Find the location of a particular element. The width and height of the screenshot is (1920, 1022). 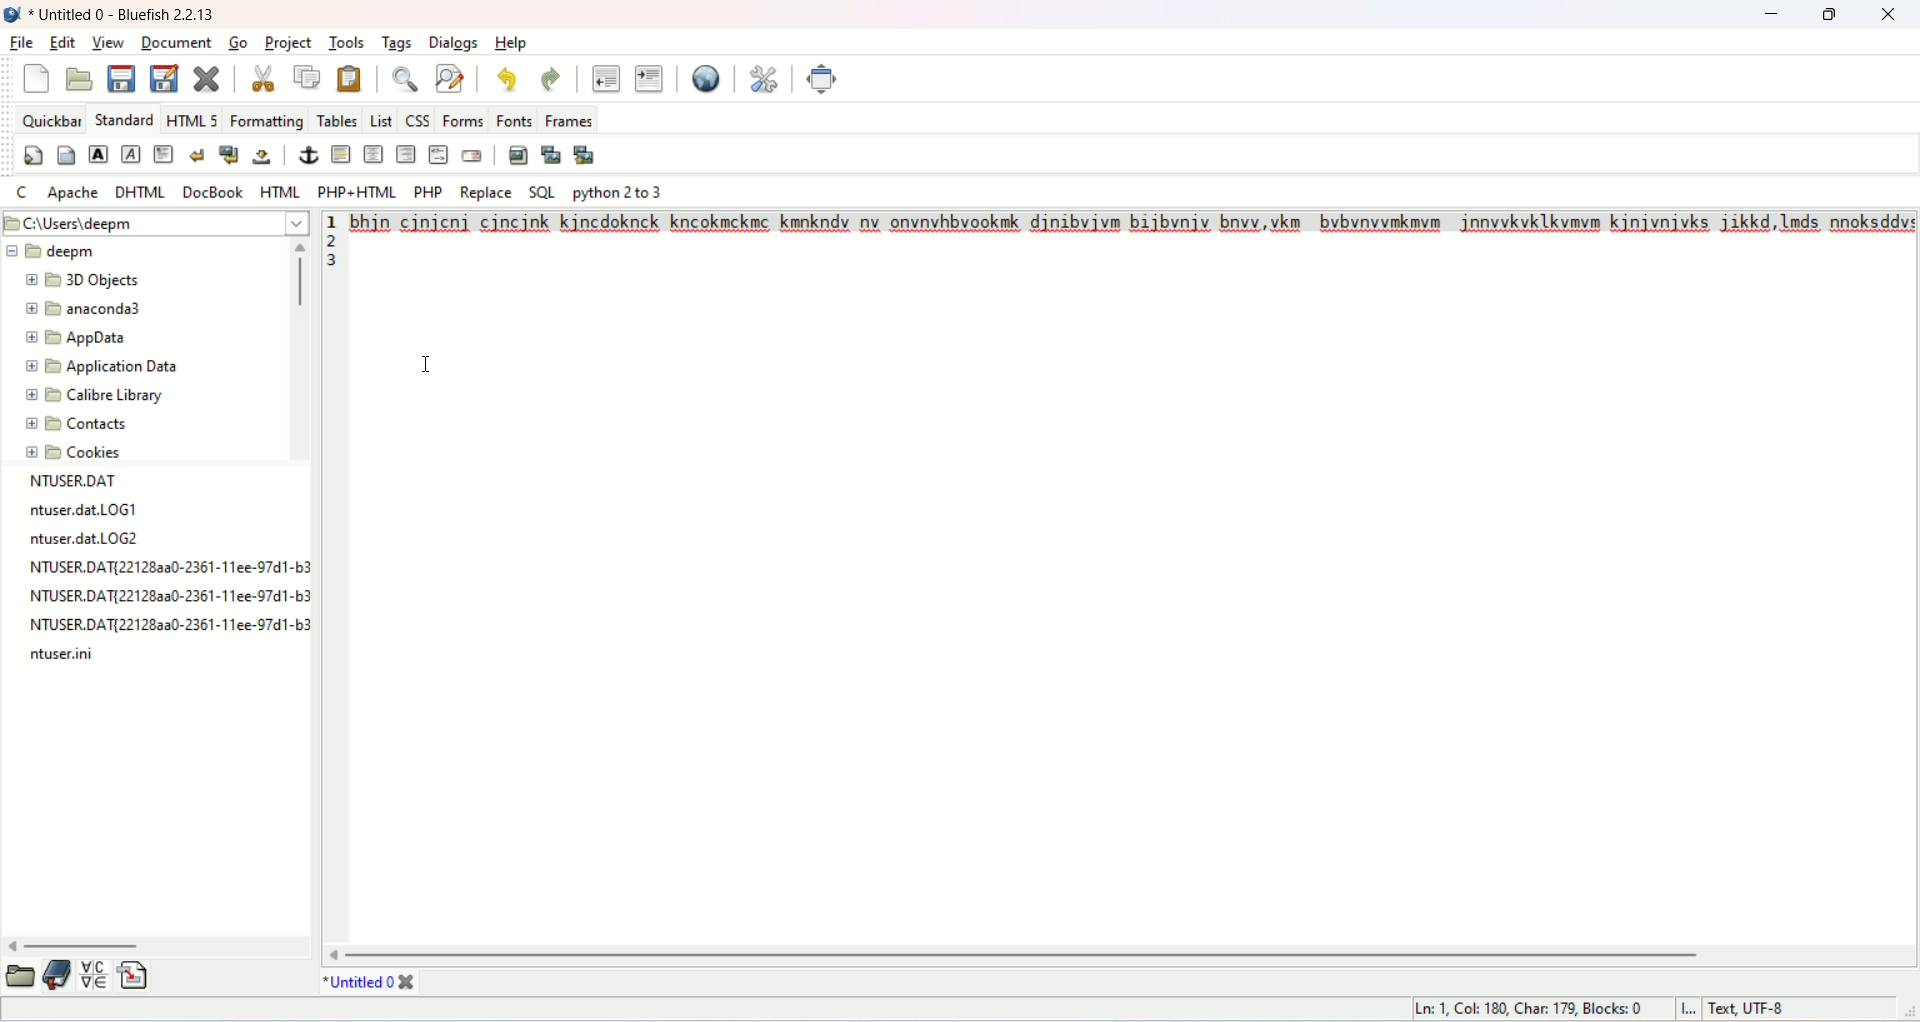

save current file is located at coordinates (121, 80).